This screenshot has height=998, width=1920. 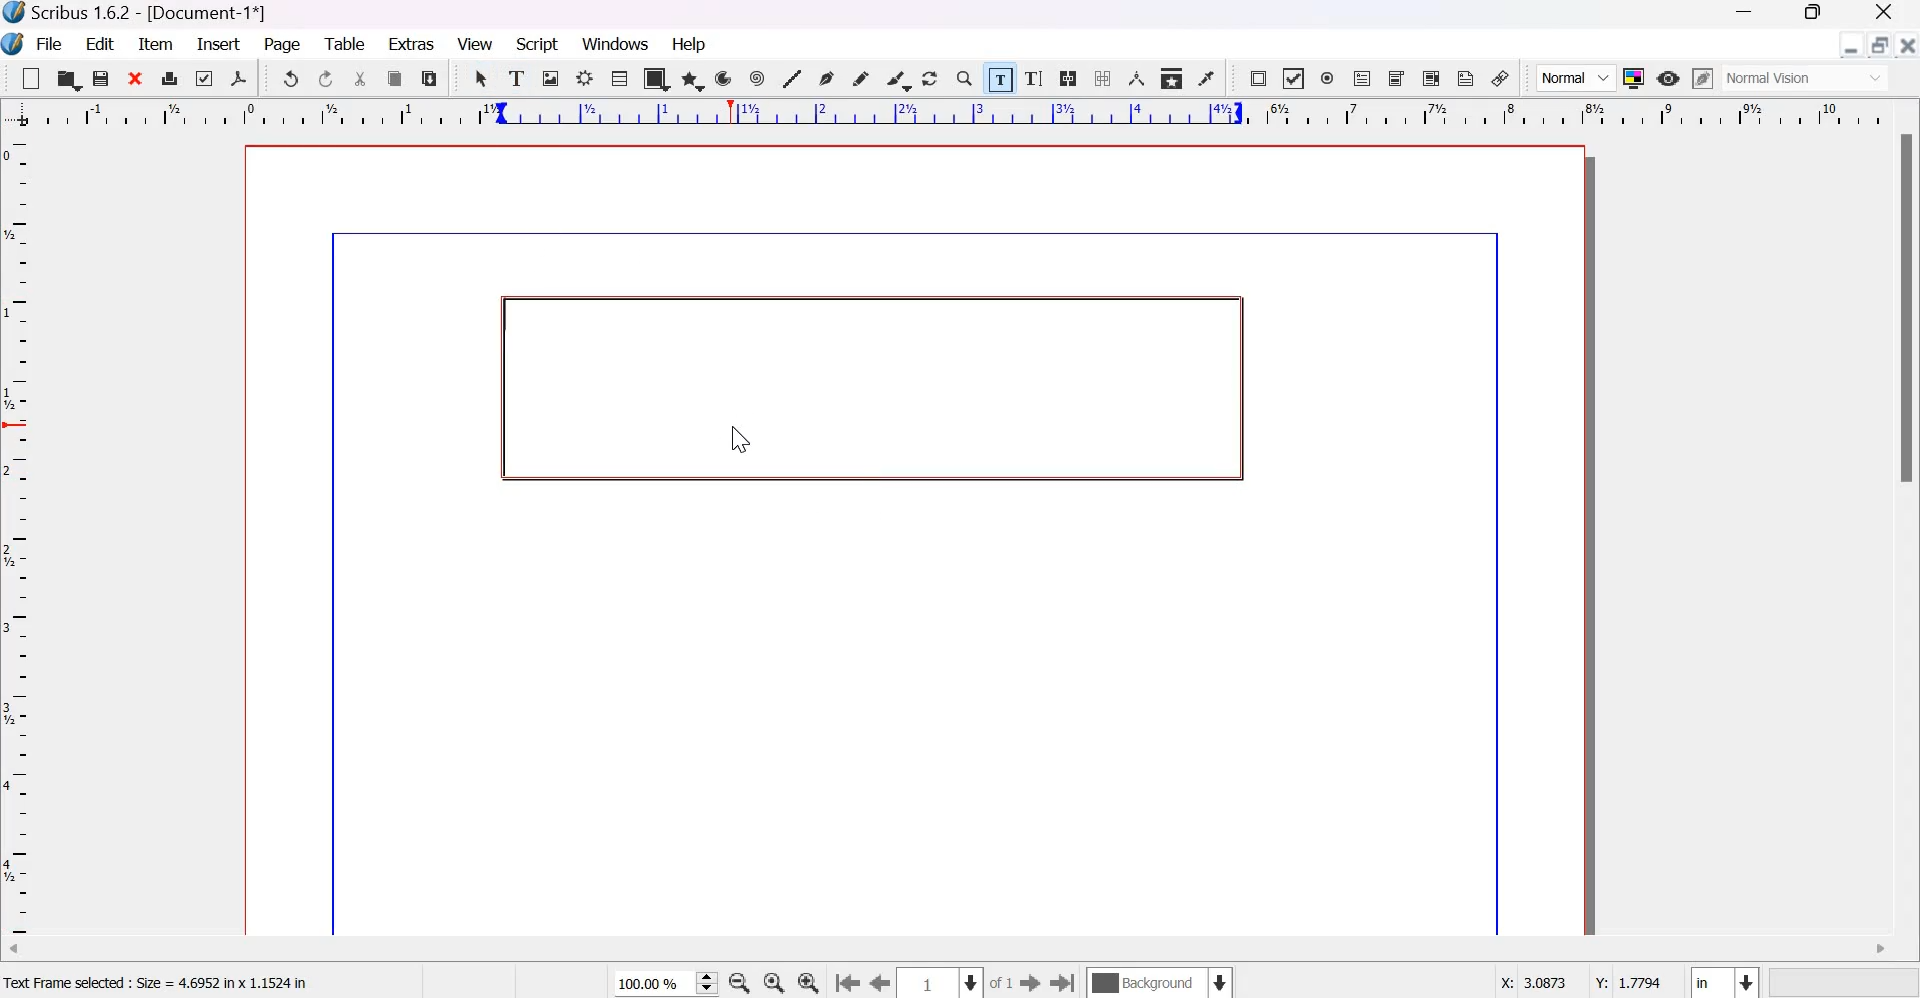 What do you see at coordinates (1724, 980) in the screenshot?
I see `select the current unit` at bounding box center [1724, 980].